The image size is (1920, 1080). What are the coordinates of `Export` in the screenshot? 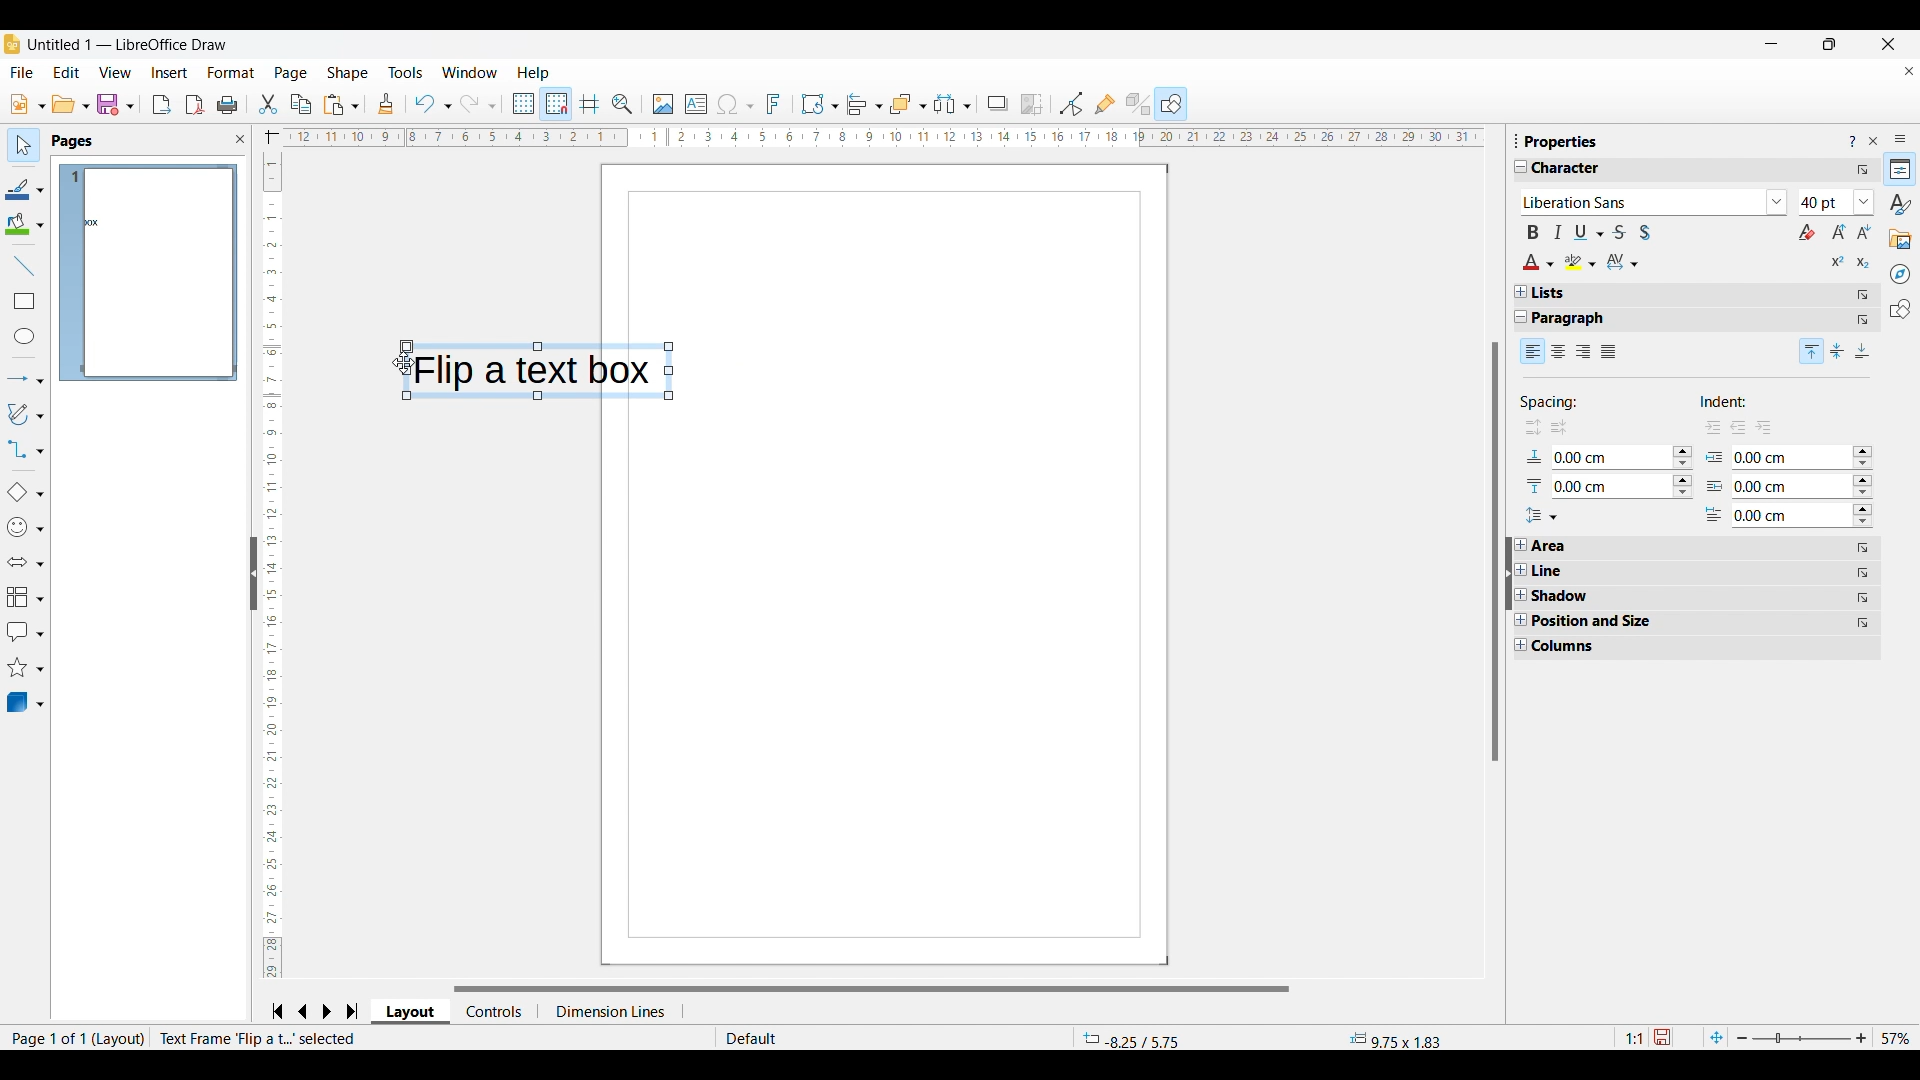 It's located at (162, 105).